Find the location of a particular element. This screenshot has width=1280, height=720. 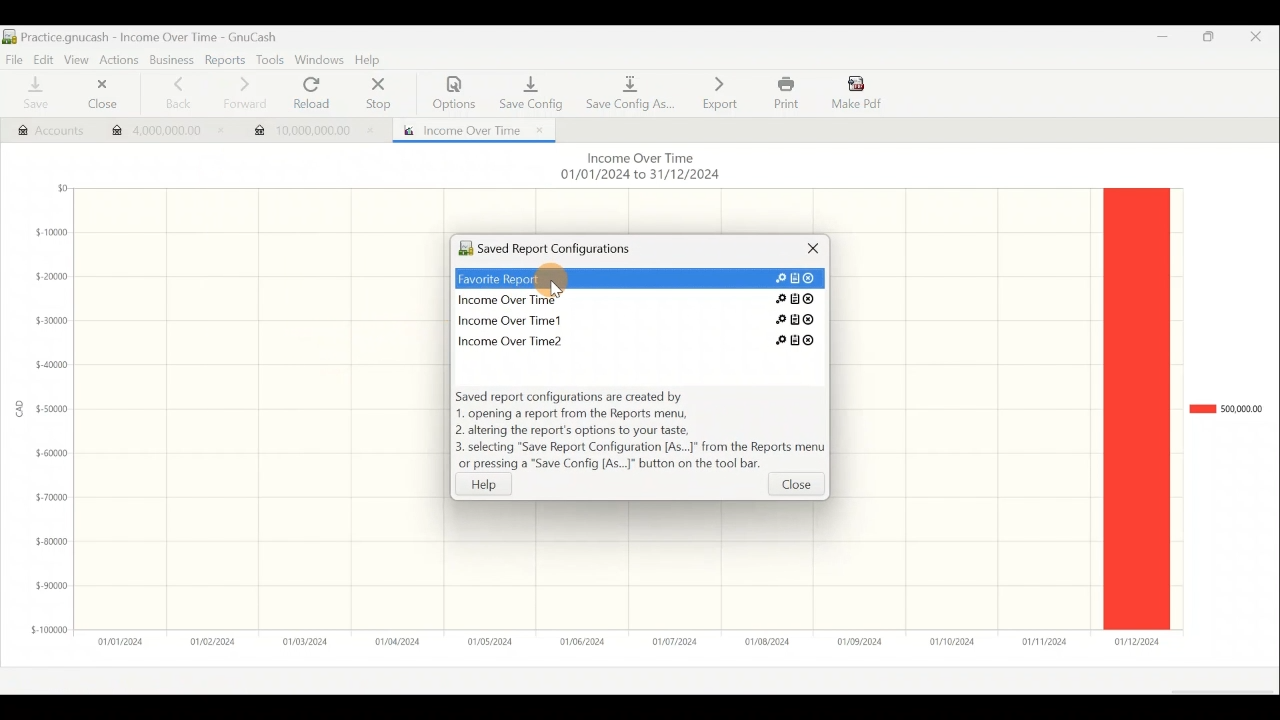

Chart name & date range is located at coordinates (638, 168).